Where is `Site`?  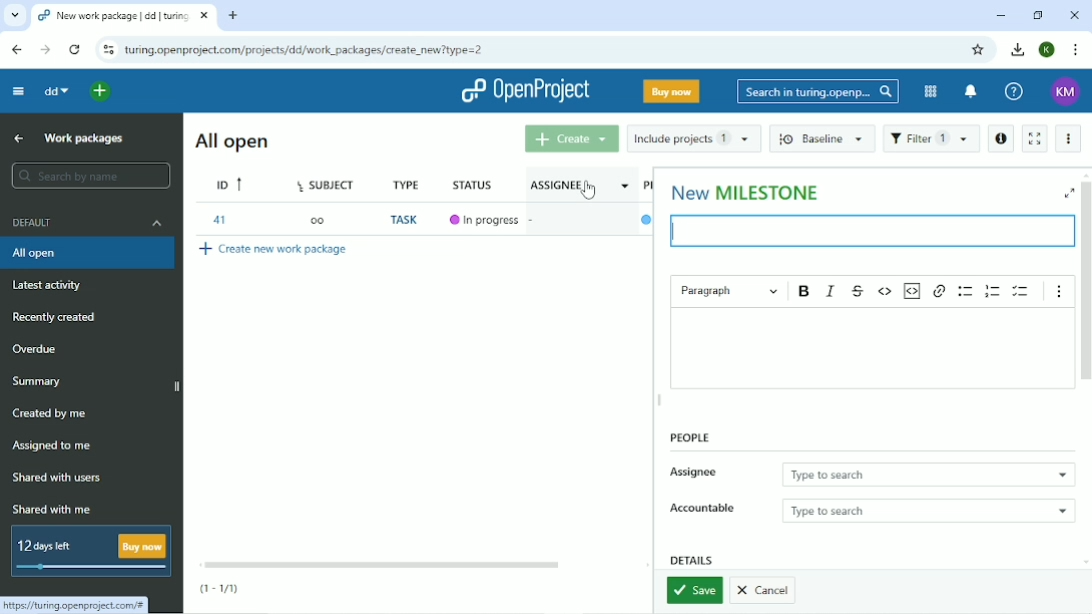
Site is located at coordinates (308, 50).